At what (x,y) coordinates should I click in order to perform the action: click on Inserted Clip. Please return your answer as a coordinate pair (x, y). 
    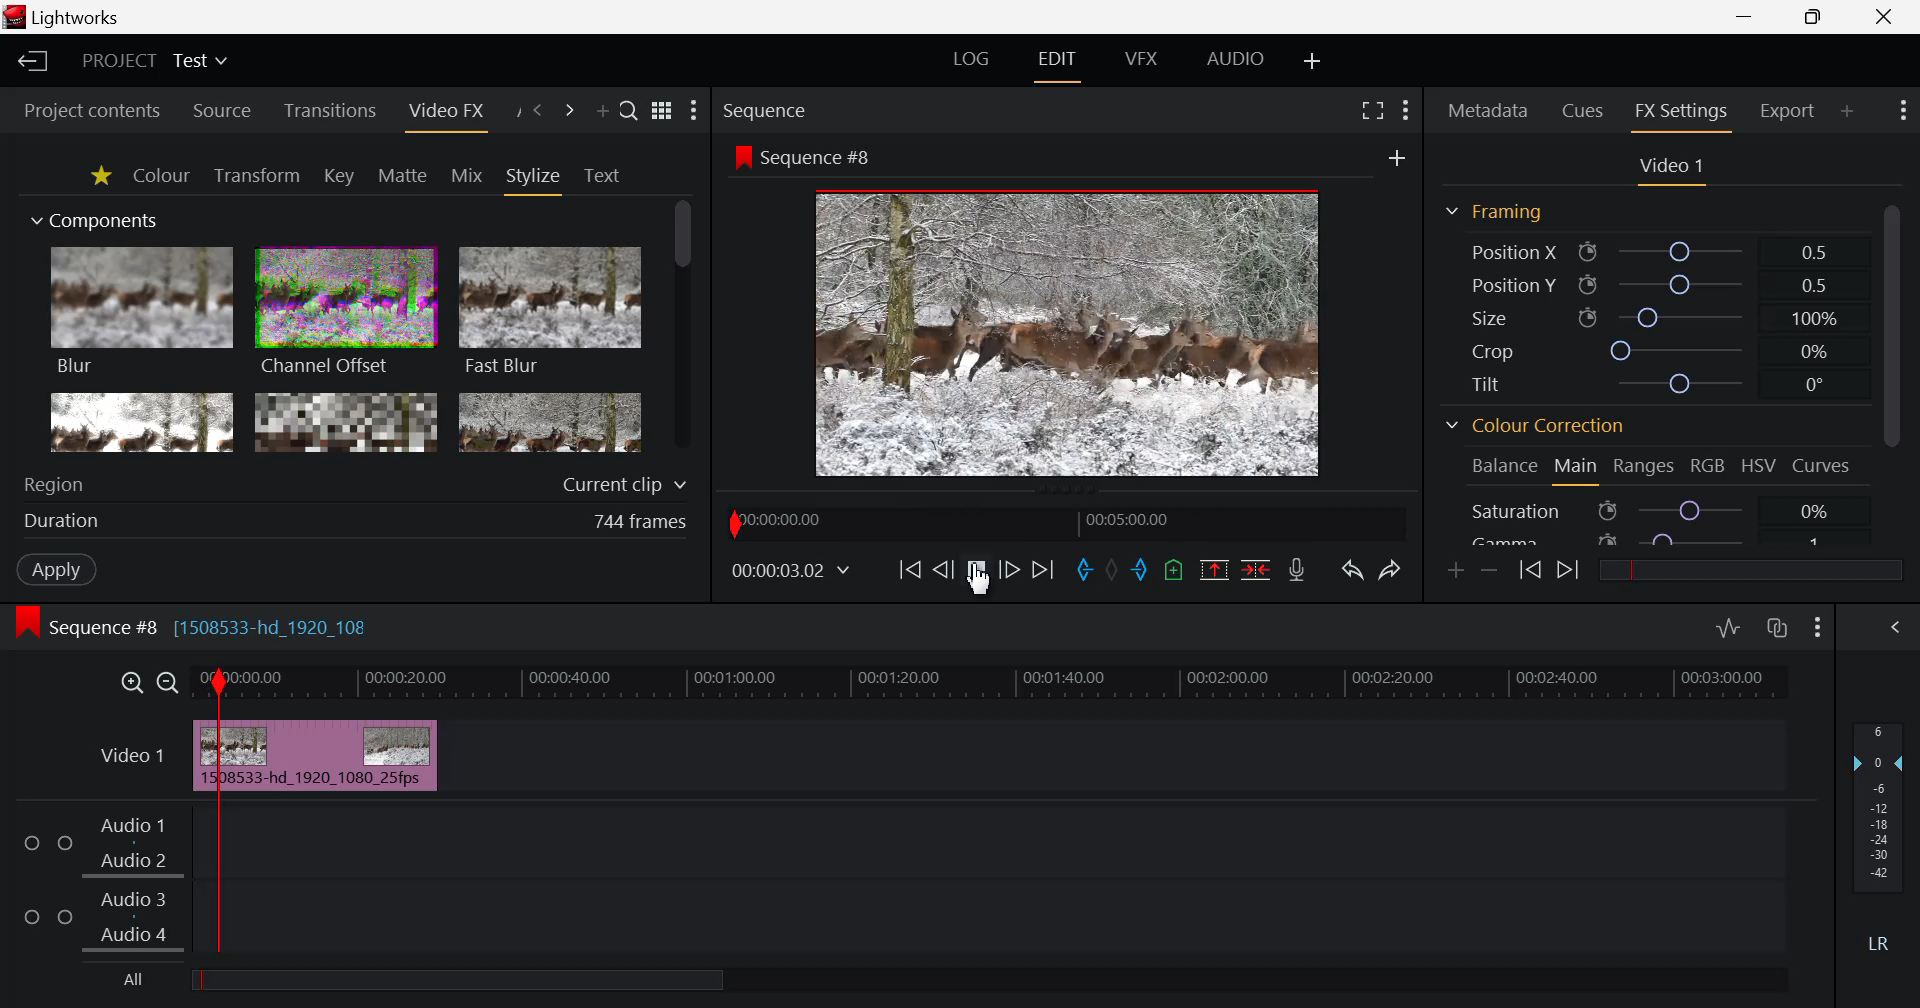
    Looking at the image, I should click on (318, 755).